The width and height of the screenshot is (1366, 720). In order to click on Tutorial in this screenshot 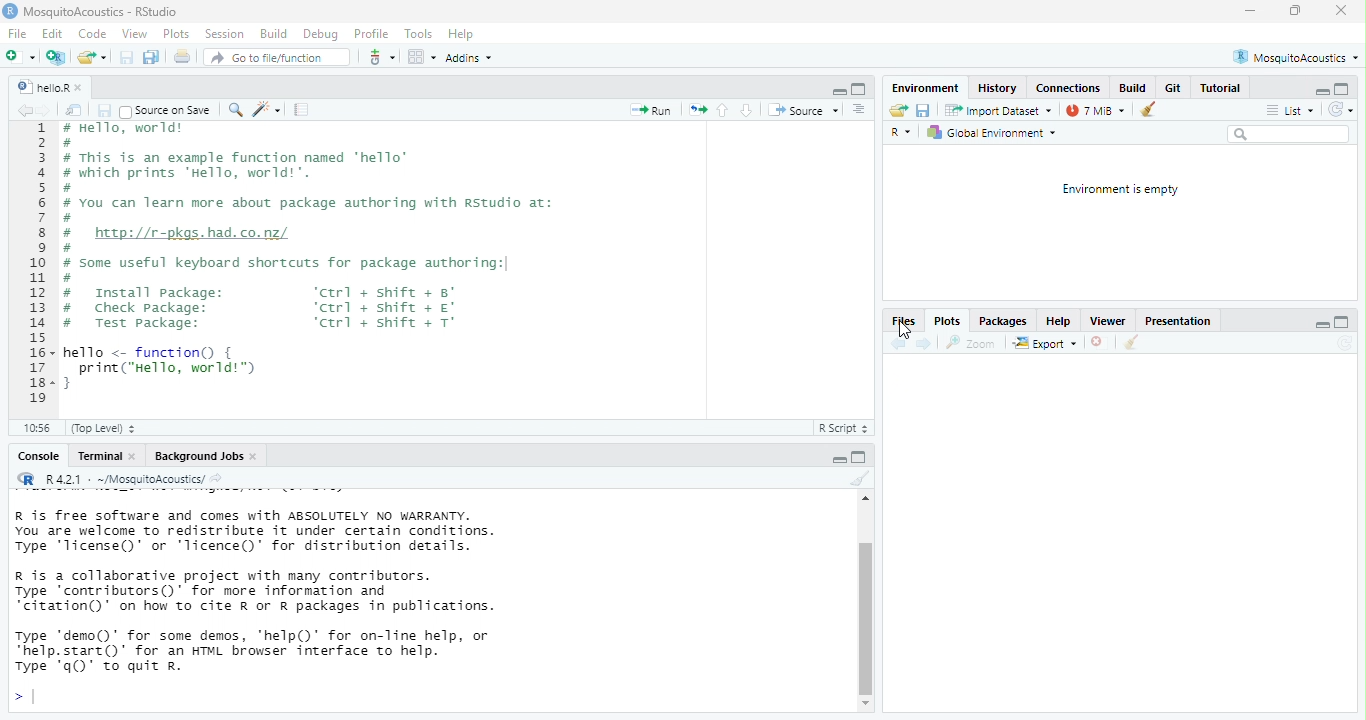, I will do `click(1225, 88)`.